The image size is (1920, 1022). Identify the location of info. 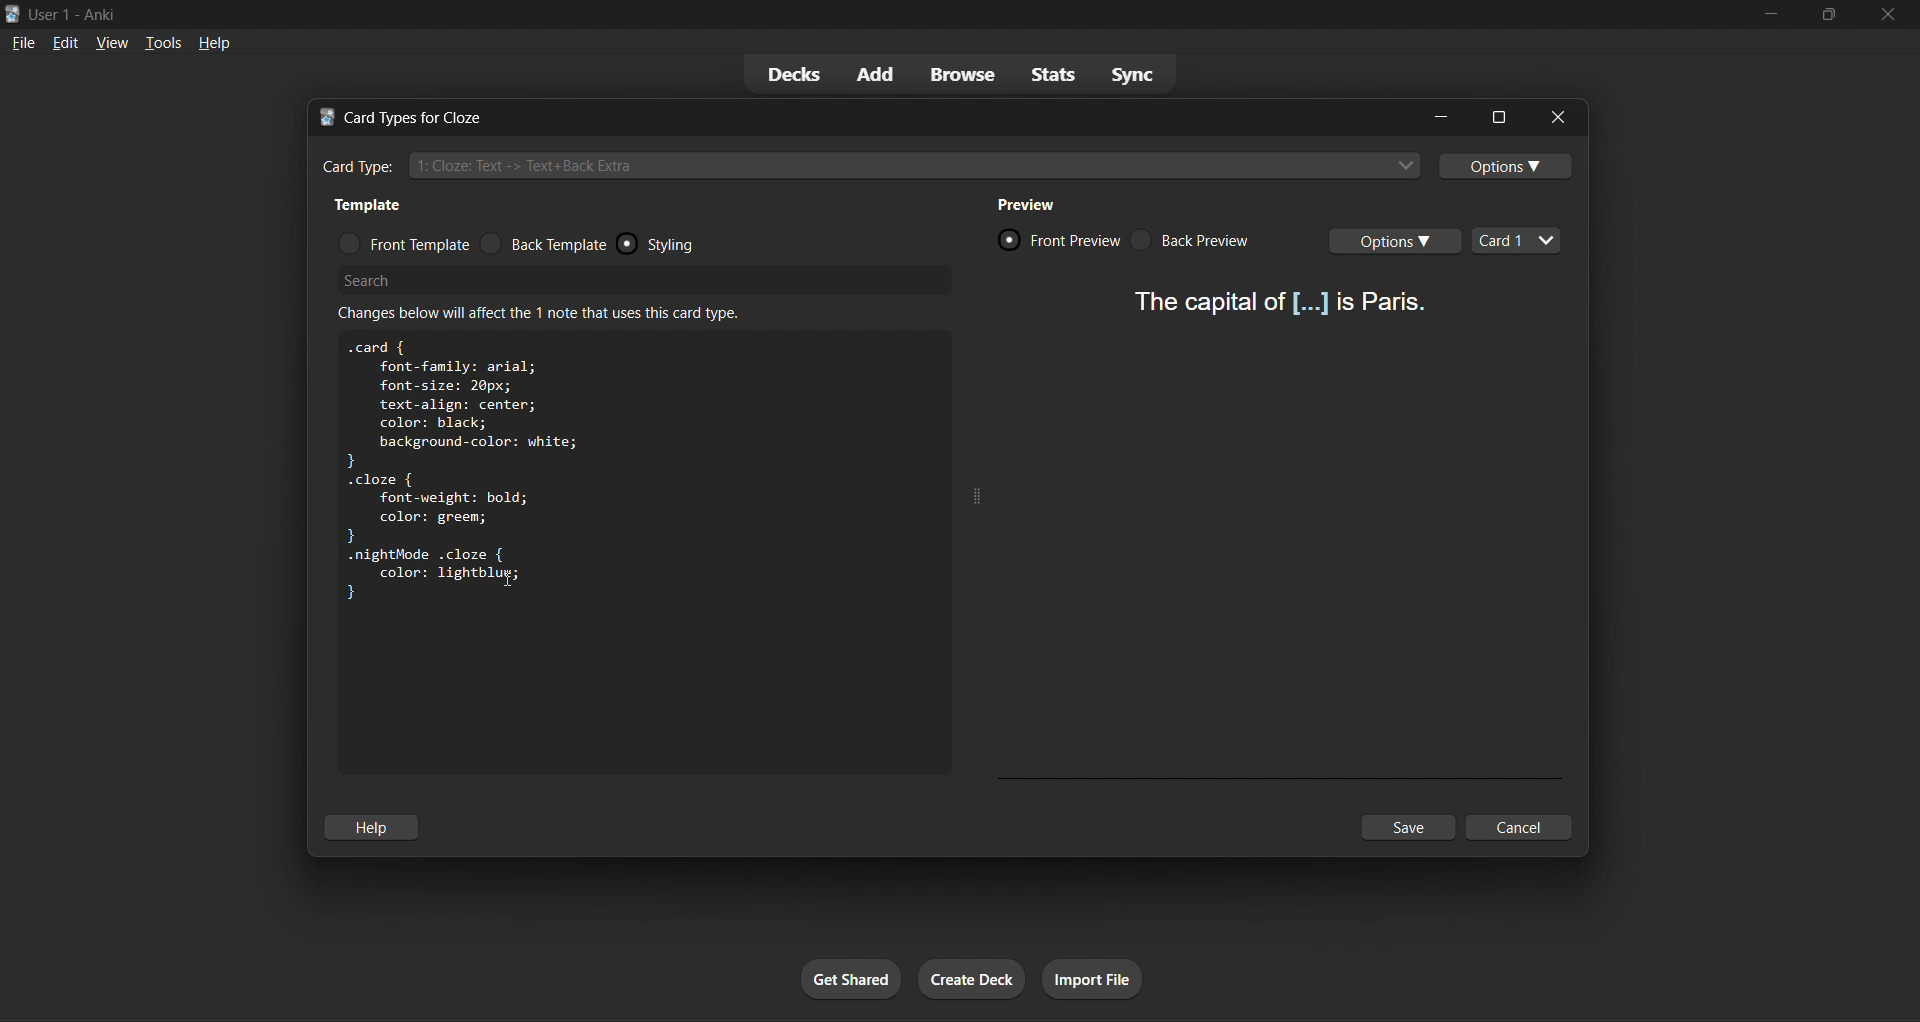
(553, 317).